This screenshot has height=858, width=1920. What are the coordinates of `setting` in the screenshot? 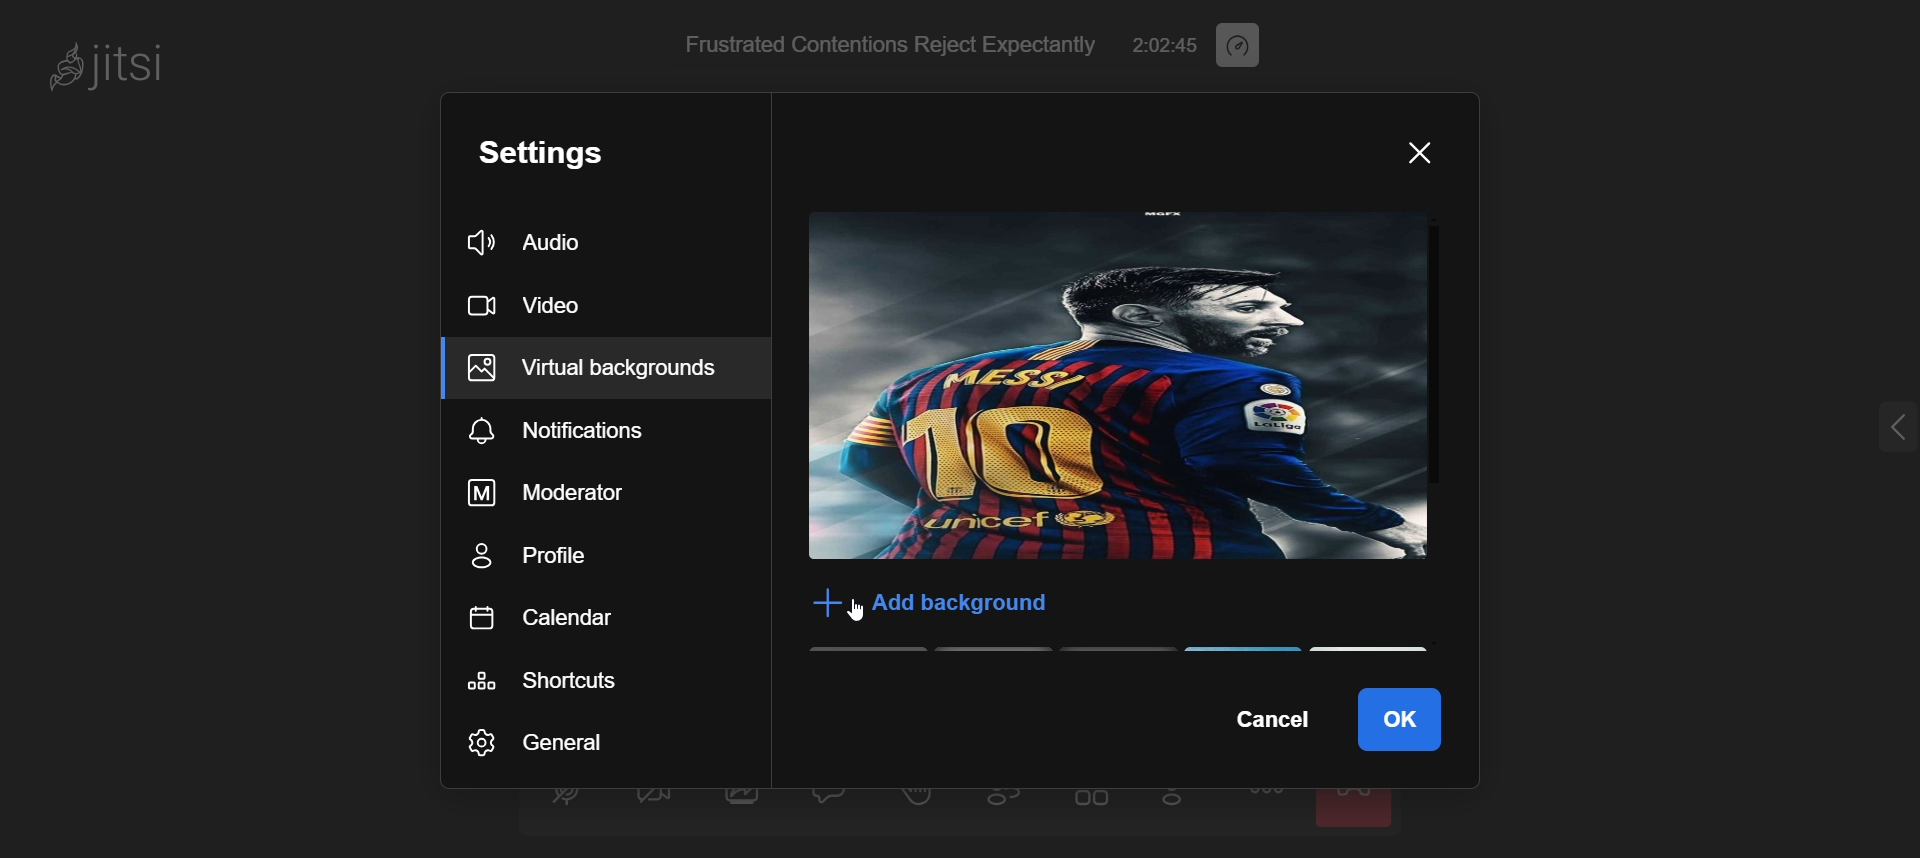 It's located at (568, 151).